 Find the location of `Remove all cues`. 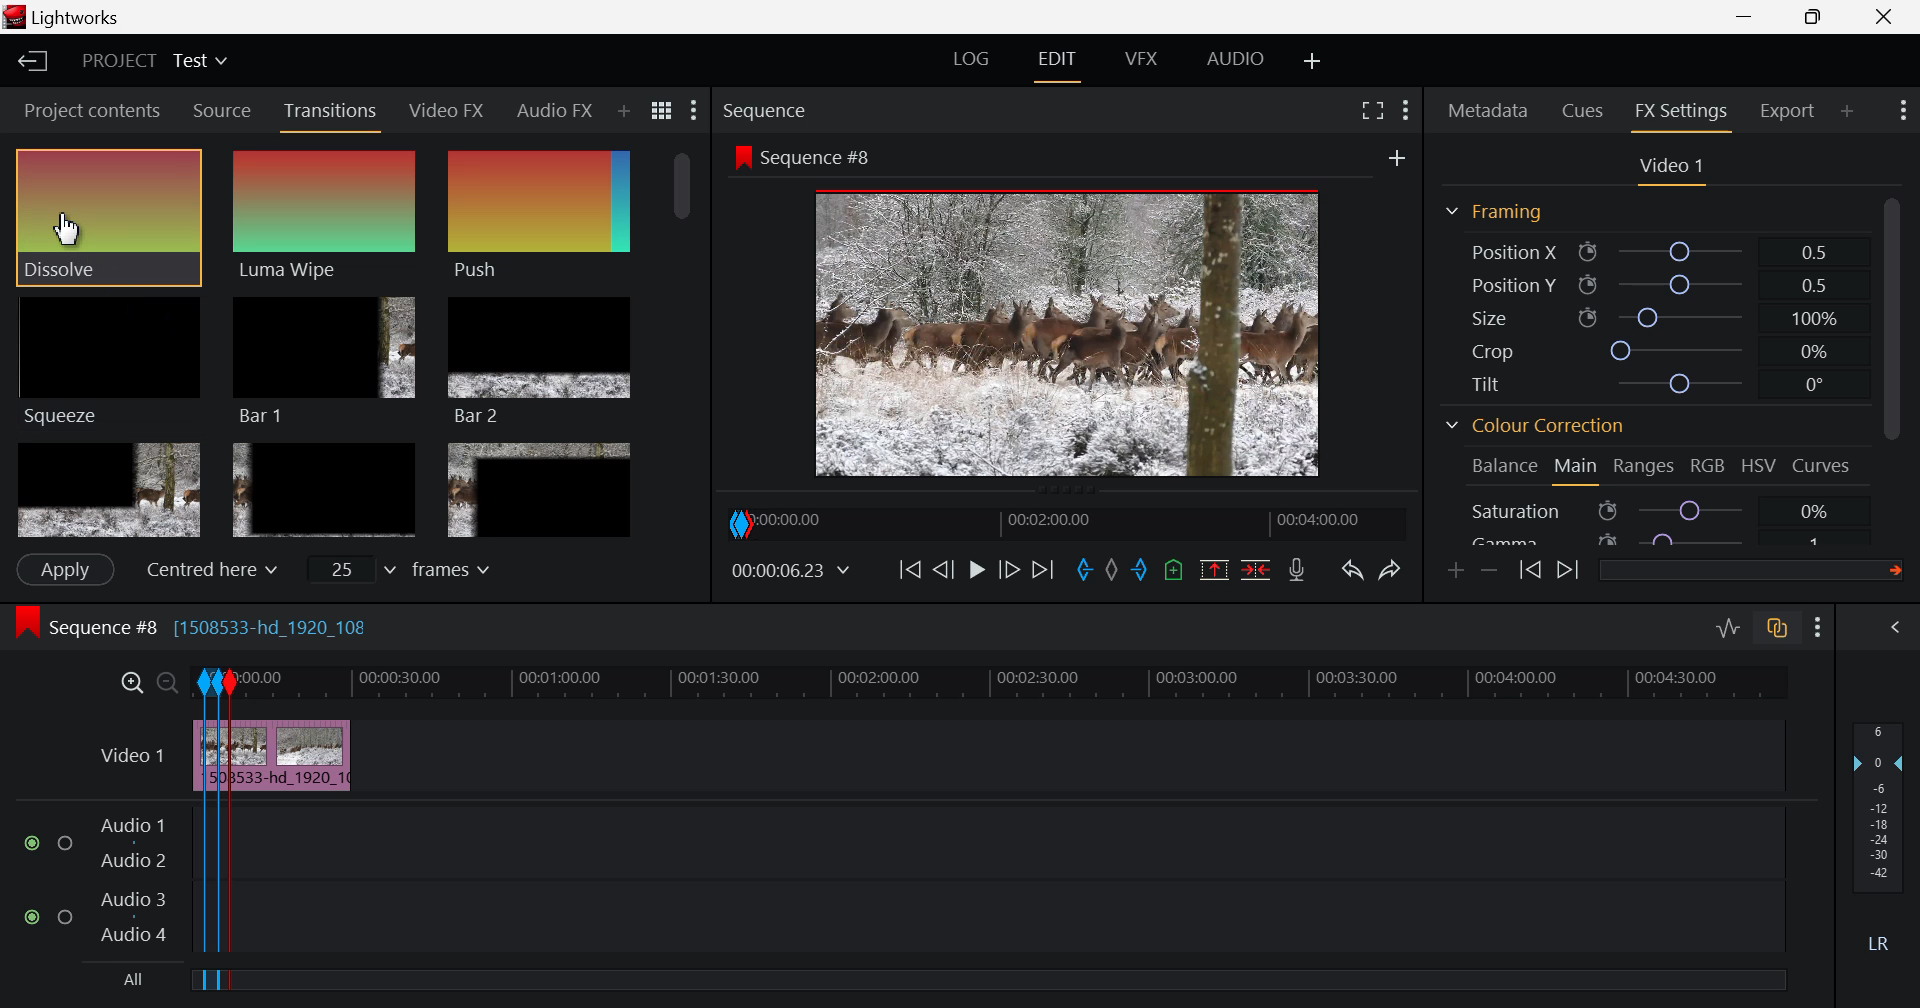

Remove all cues is located at coordinates (1171, 569).